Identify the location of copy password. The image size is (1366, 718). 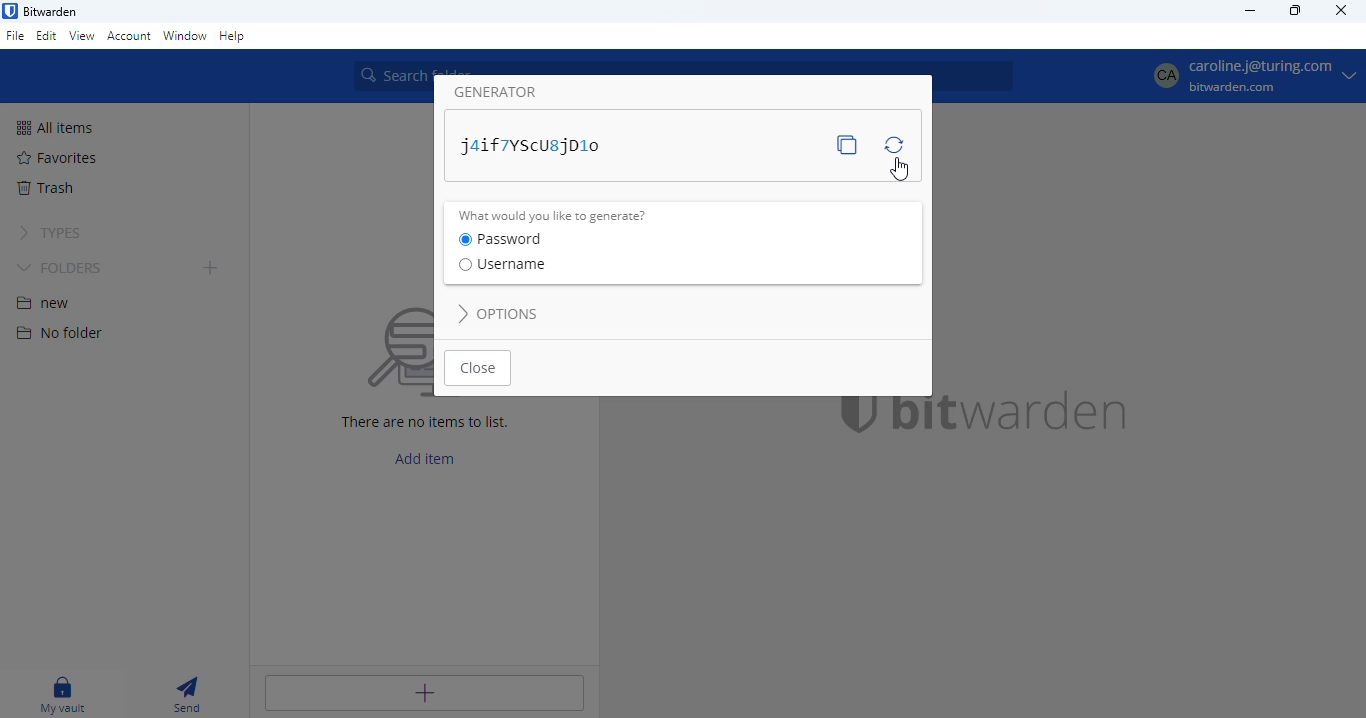
(847, 145).